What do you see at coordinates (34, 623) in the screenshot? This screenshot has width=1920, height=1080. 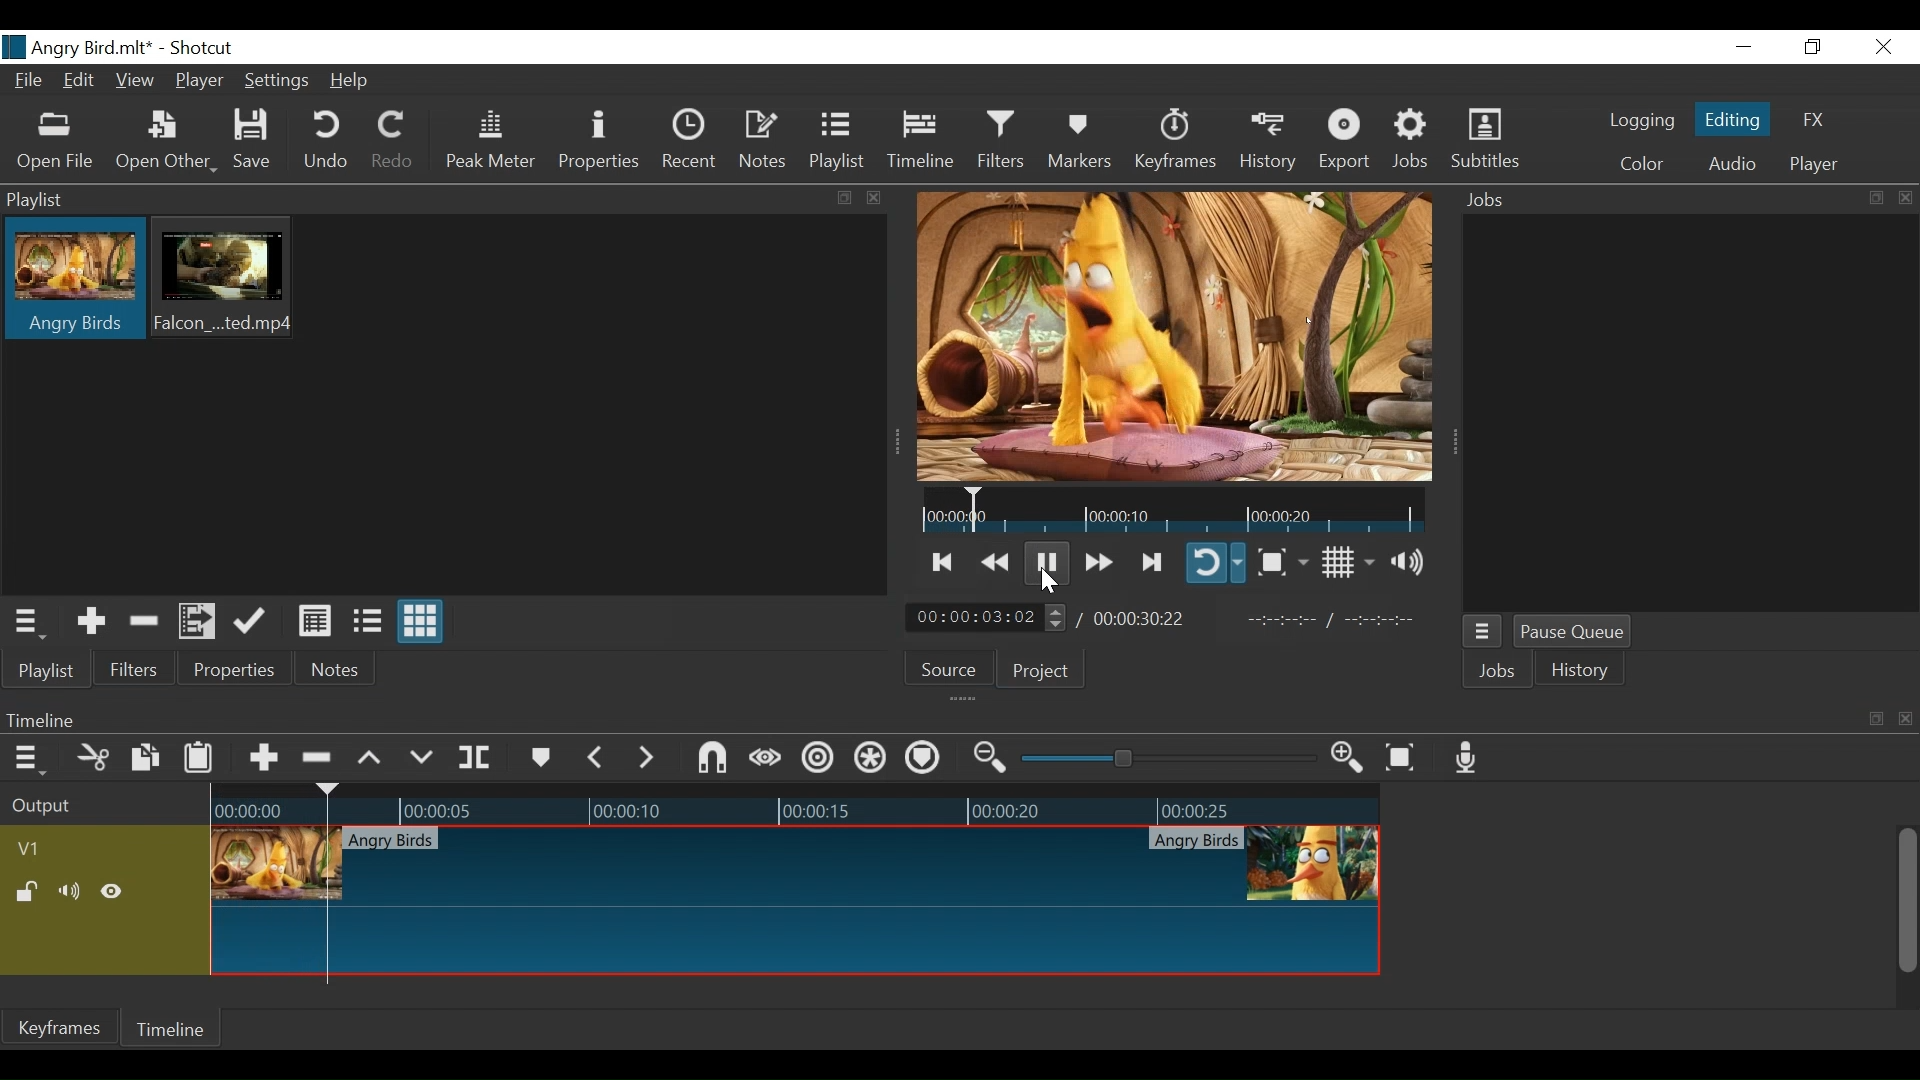 I see `Playlist Menu` at bounding box center [34, 623].